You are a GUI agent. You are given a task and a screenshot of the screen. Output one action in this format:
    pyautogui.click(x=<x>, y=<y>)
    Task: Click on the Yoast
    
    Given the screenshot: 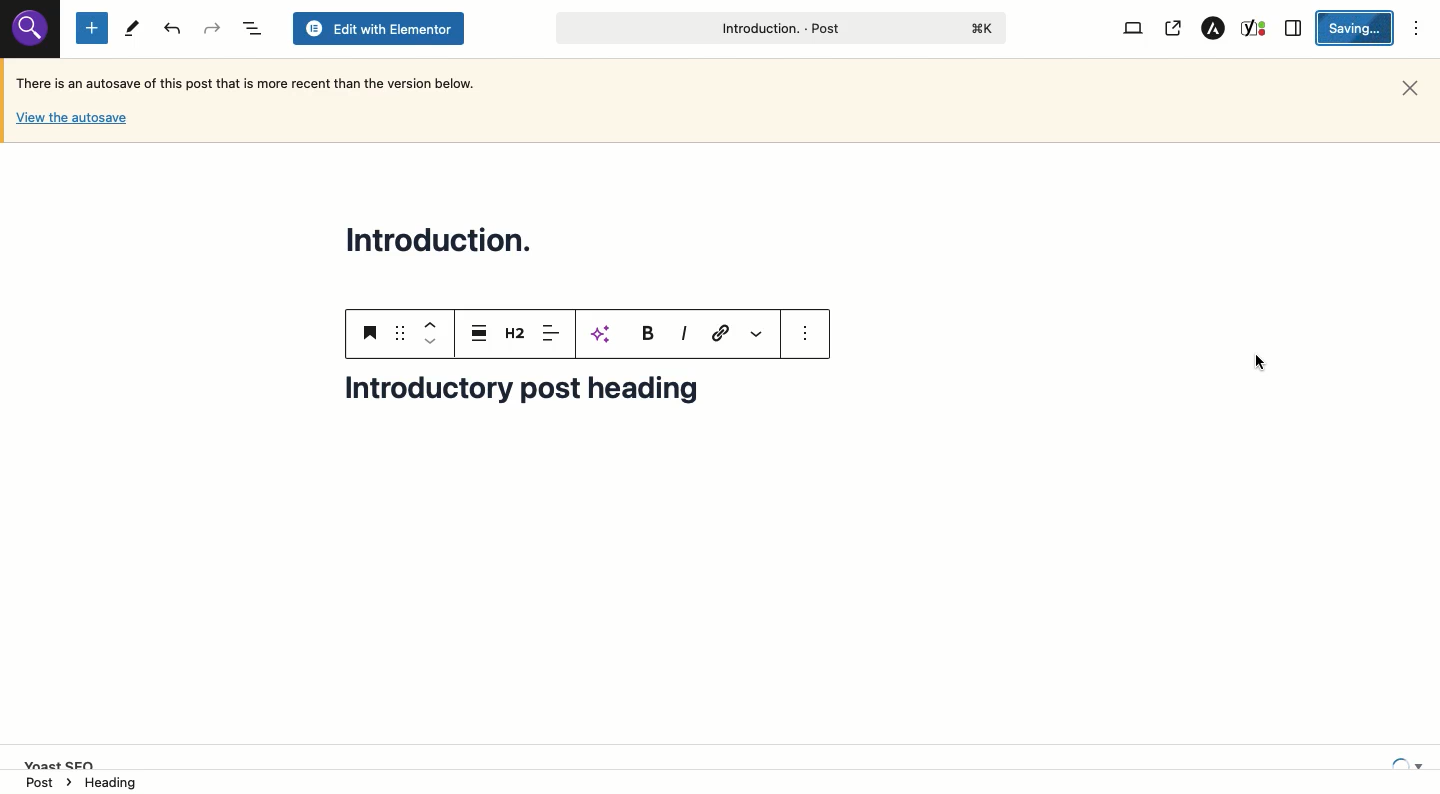 What is the action you would take?
    pyautogui.click(x=1253, y=29)
    